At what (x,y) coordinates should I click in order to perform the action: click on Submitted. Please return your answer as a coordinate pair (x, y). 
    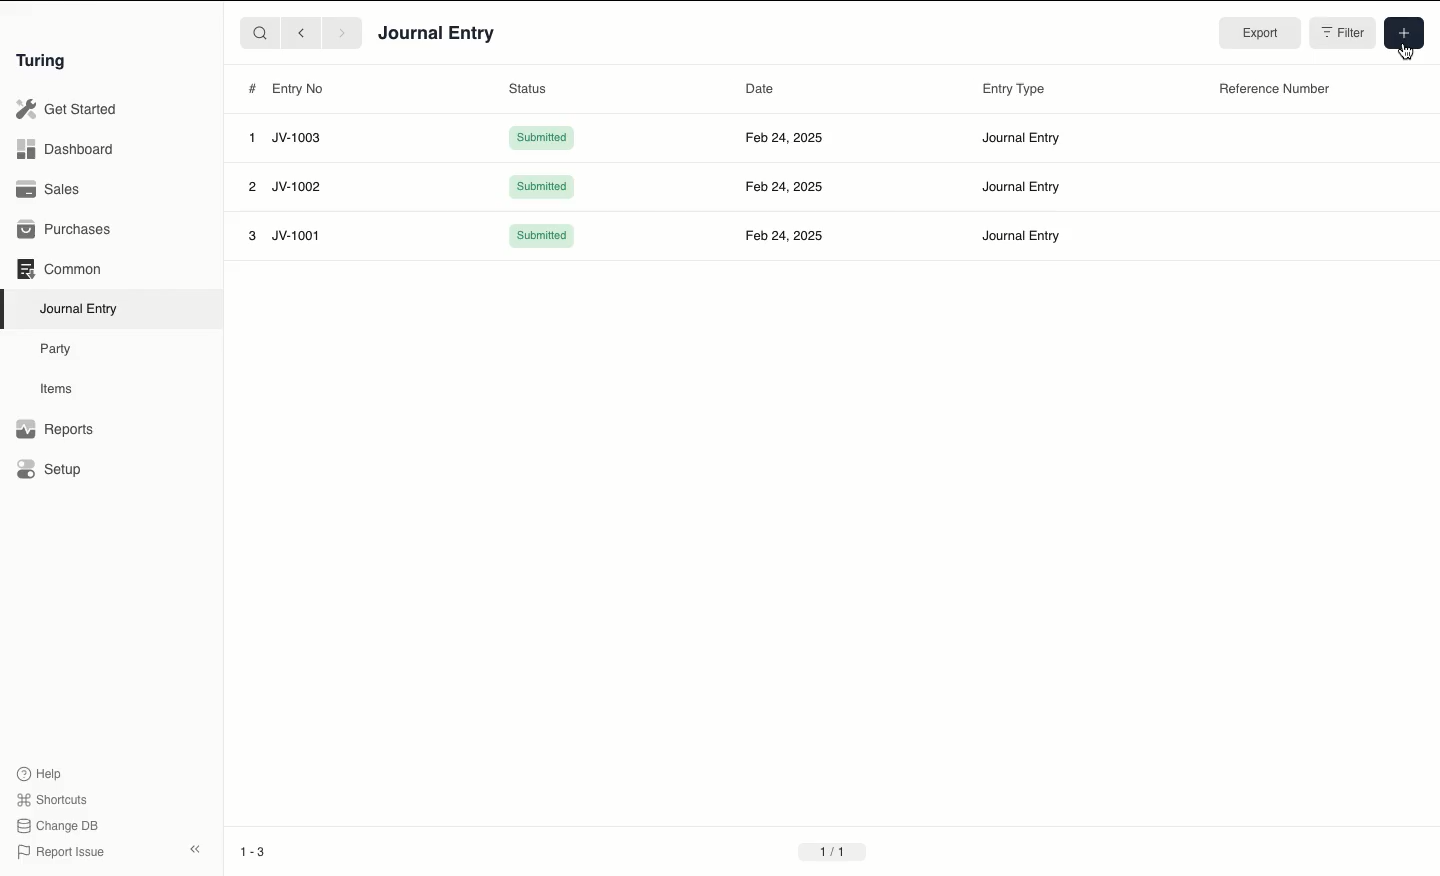
    Looking at the image, I should click on (541, 138).